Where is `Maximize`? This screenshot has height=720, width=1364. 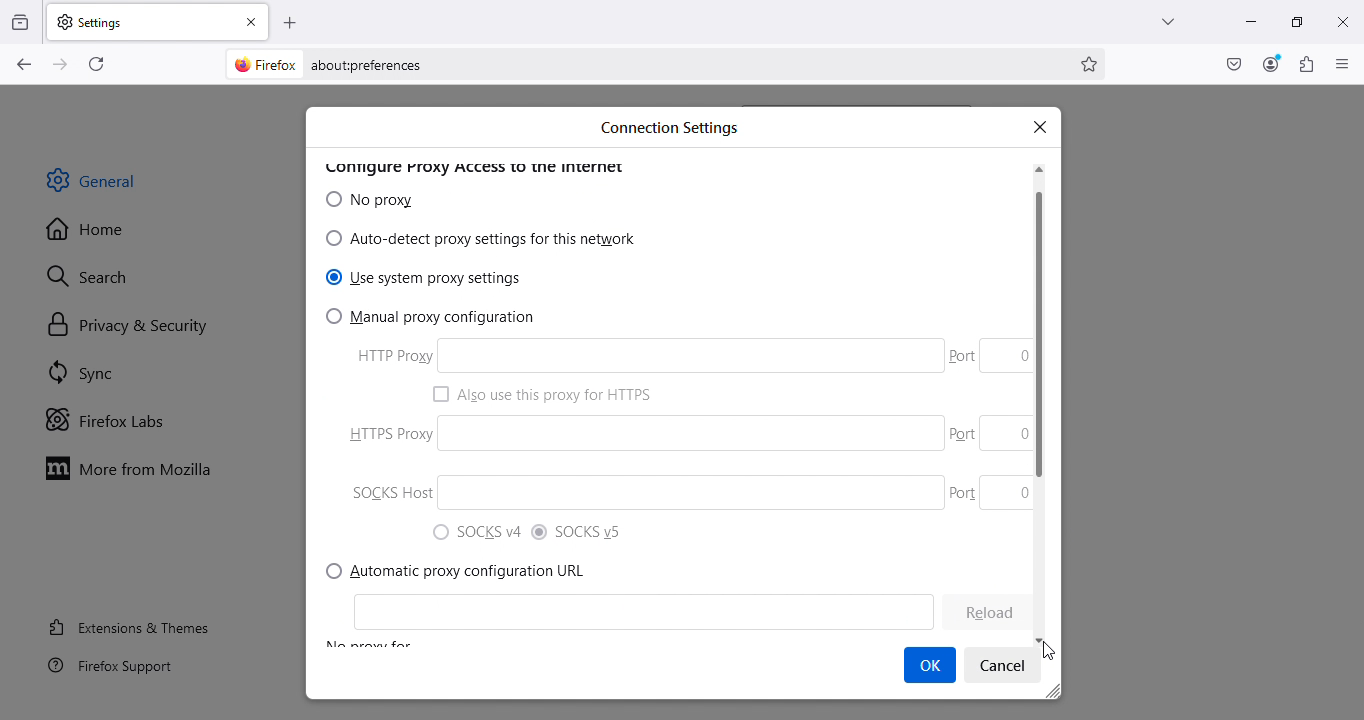
Maximize is located at coordinates (1294, 20).